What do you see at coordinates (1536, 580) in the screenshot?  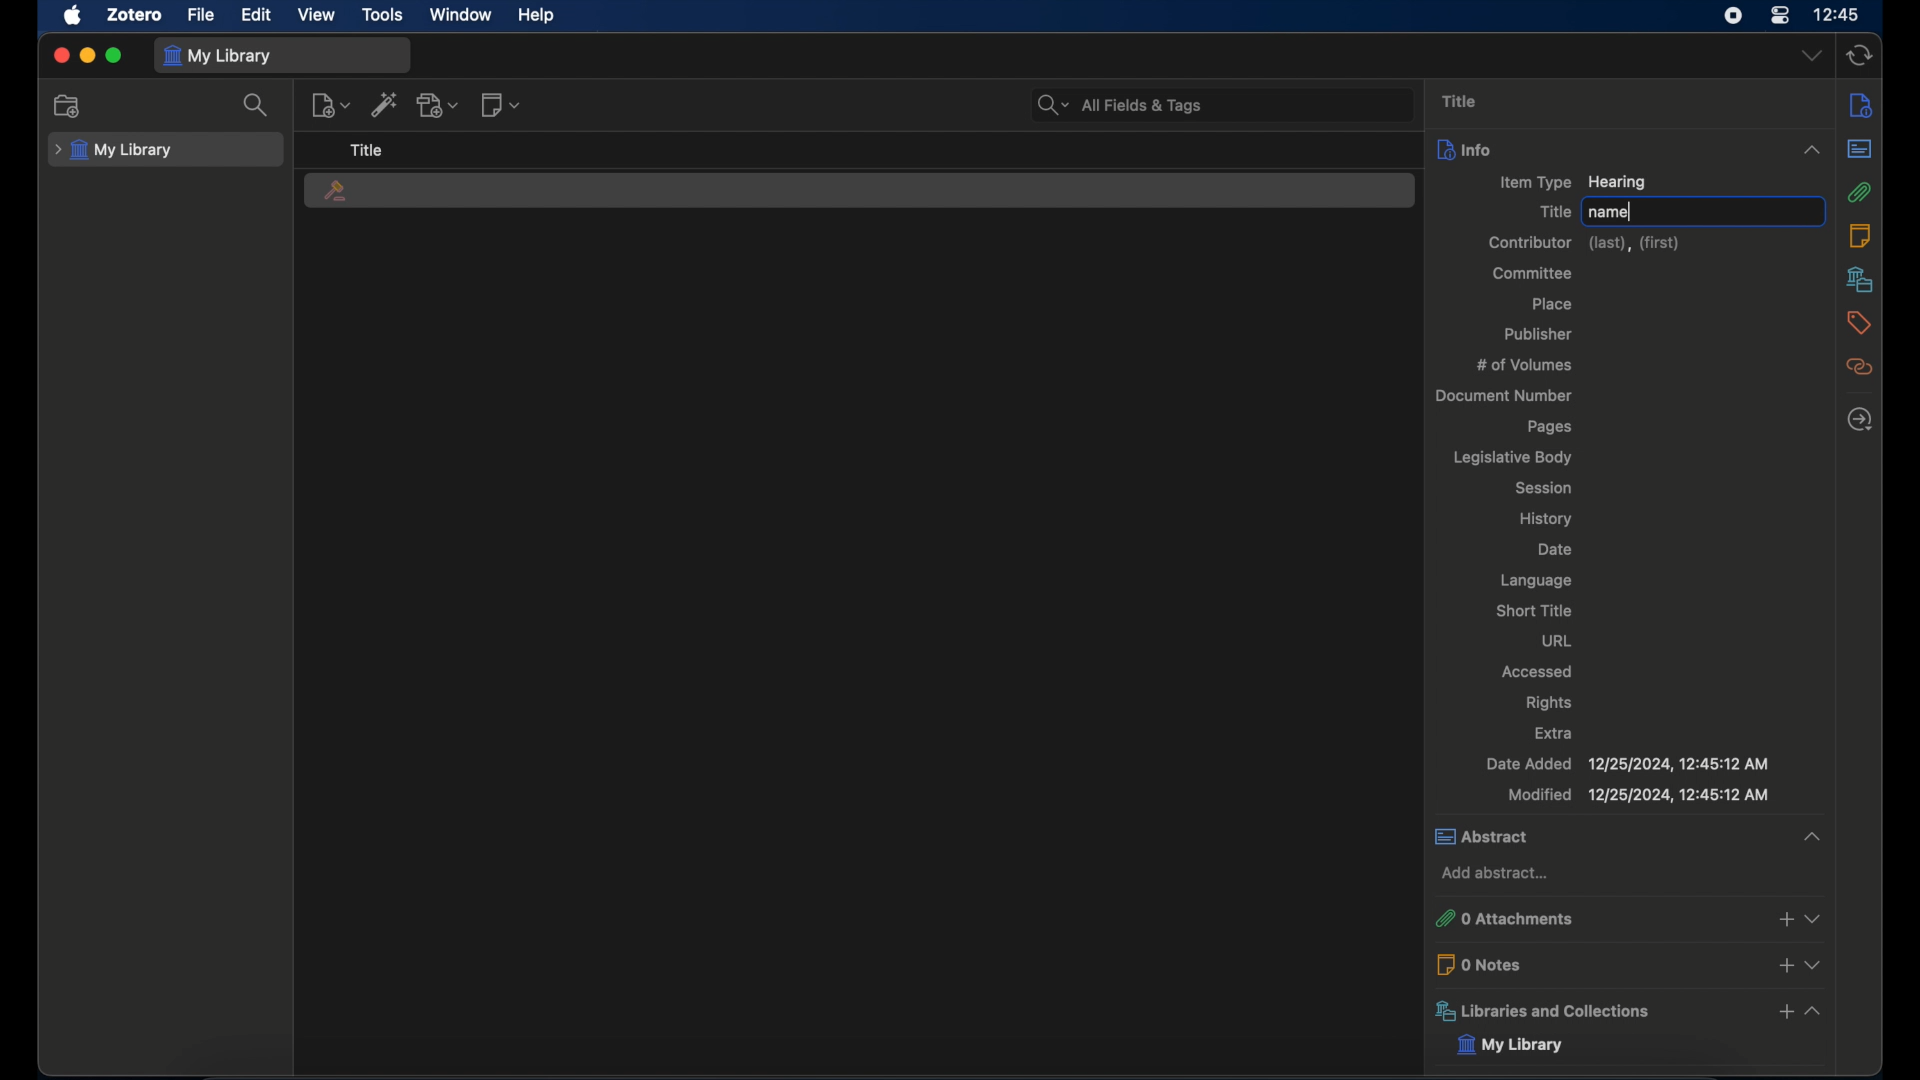 I see `language` at bounding box center [1536, 580].